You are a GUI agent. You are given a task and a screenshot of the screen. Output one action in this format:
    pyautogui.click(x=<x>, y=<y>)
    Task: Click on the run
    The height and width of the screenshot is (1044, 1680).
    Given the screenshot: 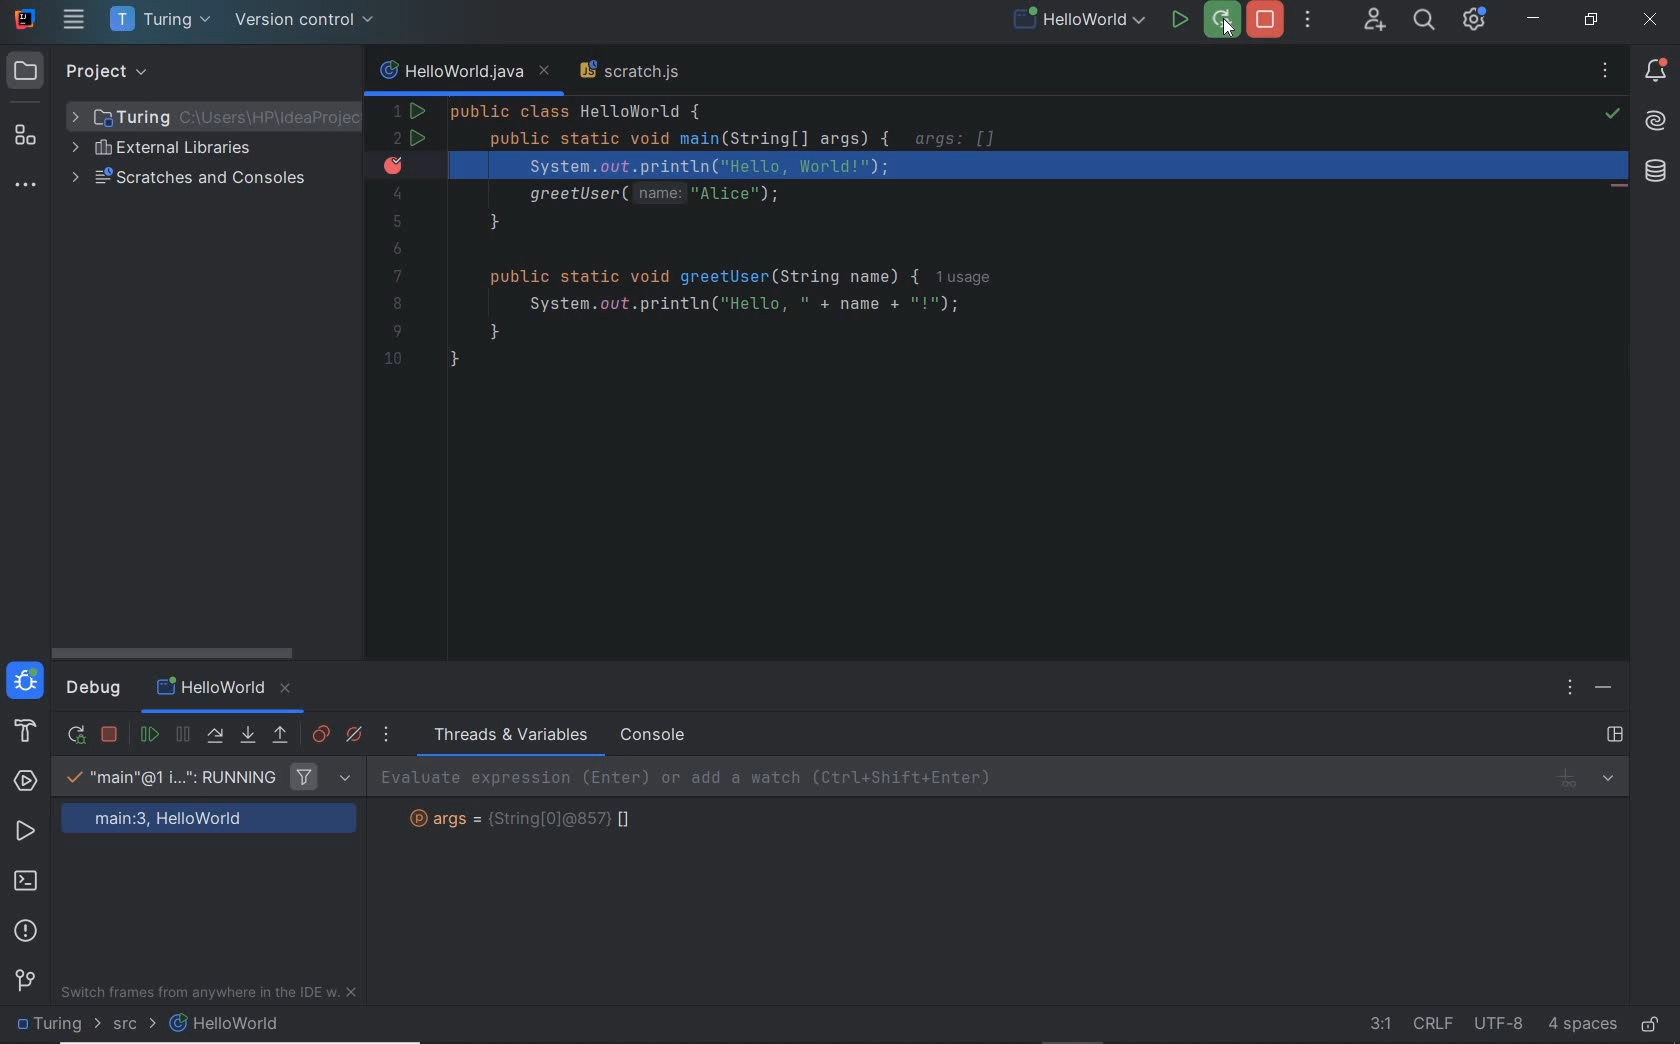 What is the action you would take?
    pyautogui.click(x=1180, y=21)
    